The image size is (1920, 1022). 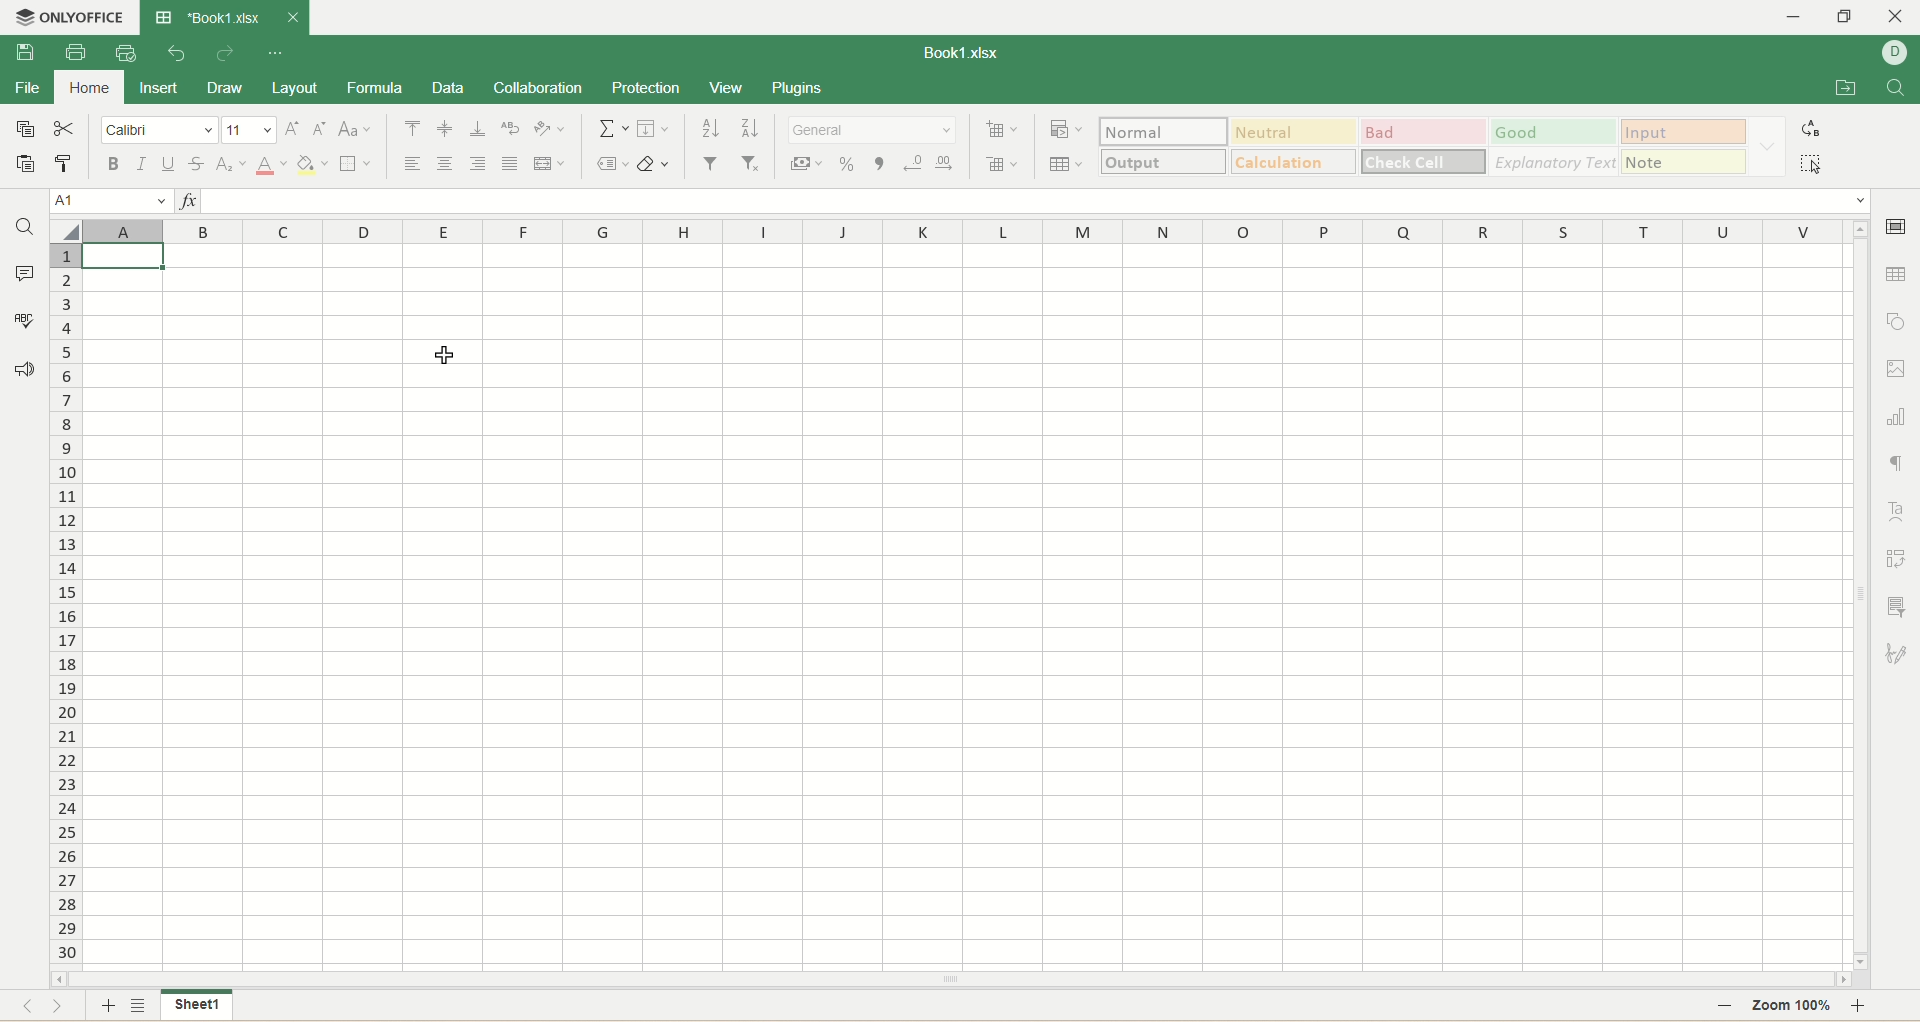 What do you see at coordinates (290, 19) in the screenshot?
I see `close` at bounding box center [290, 19].